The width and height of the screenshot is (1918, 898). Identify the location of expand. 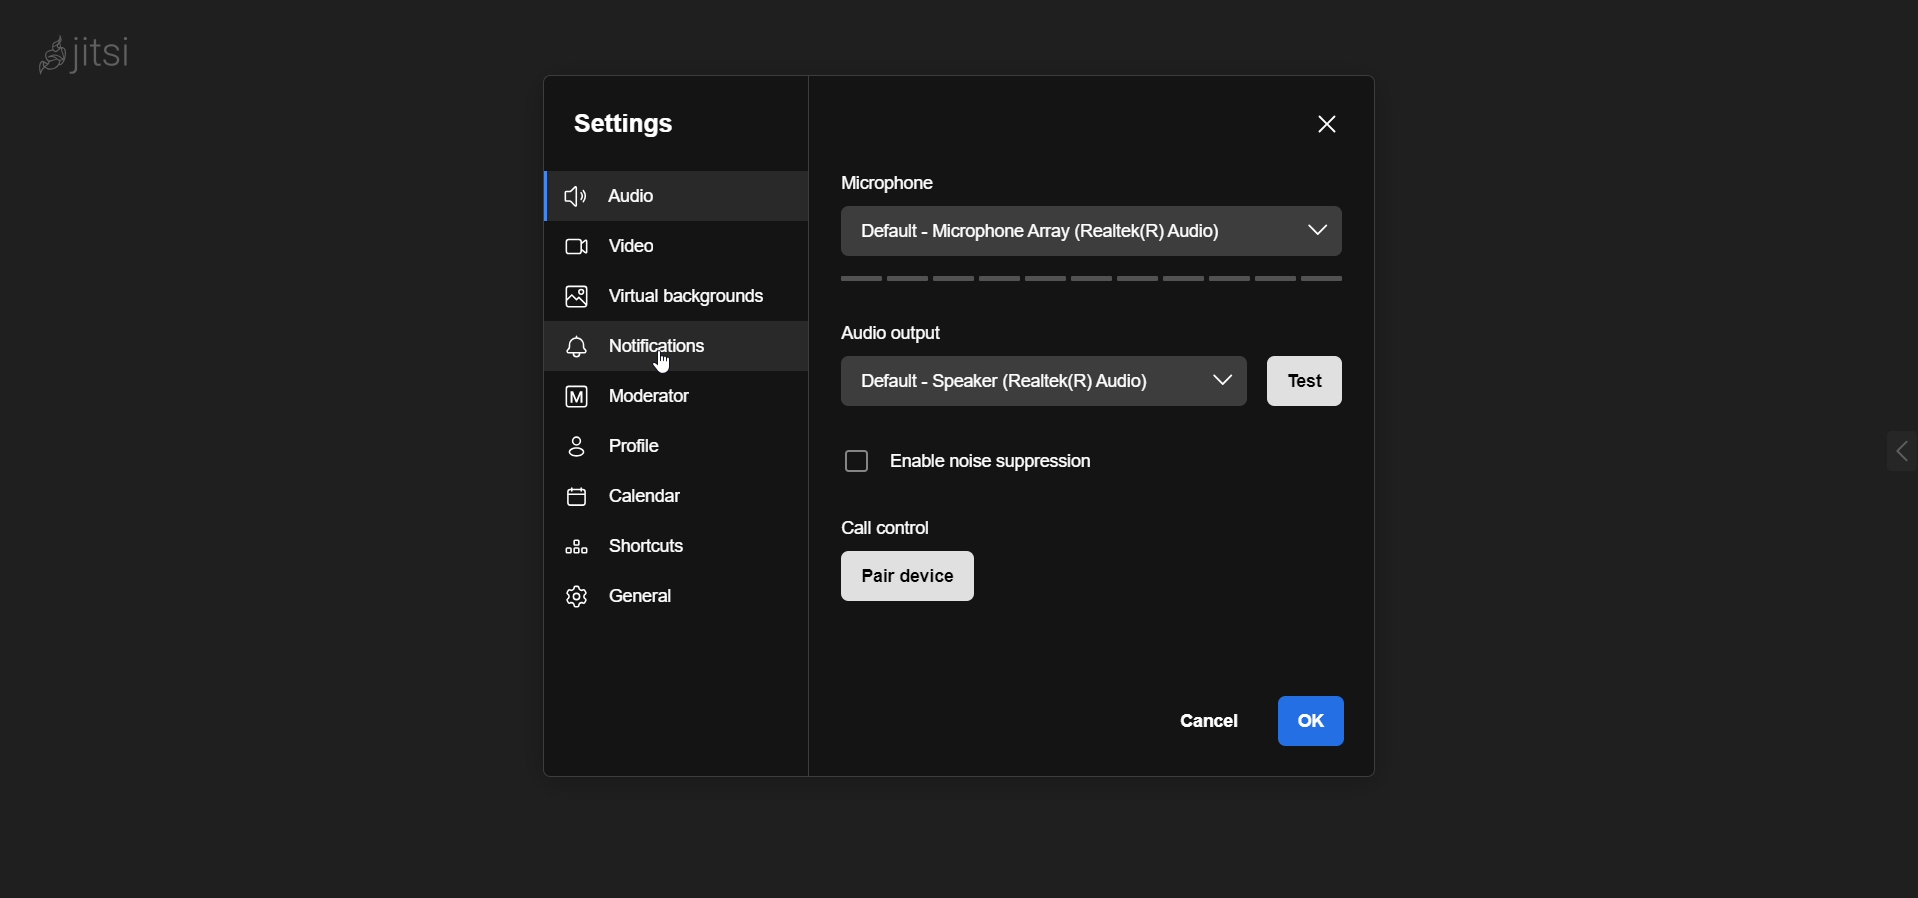
(1875, 446).